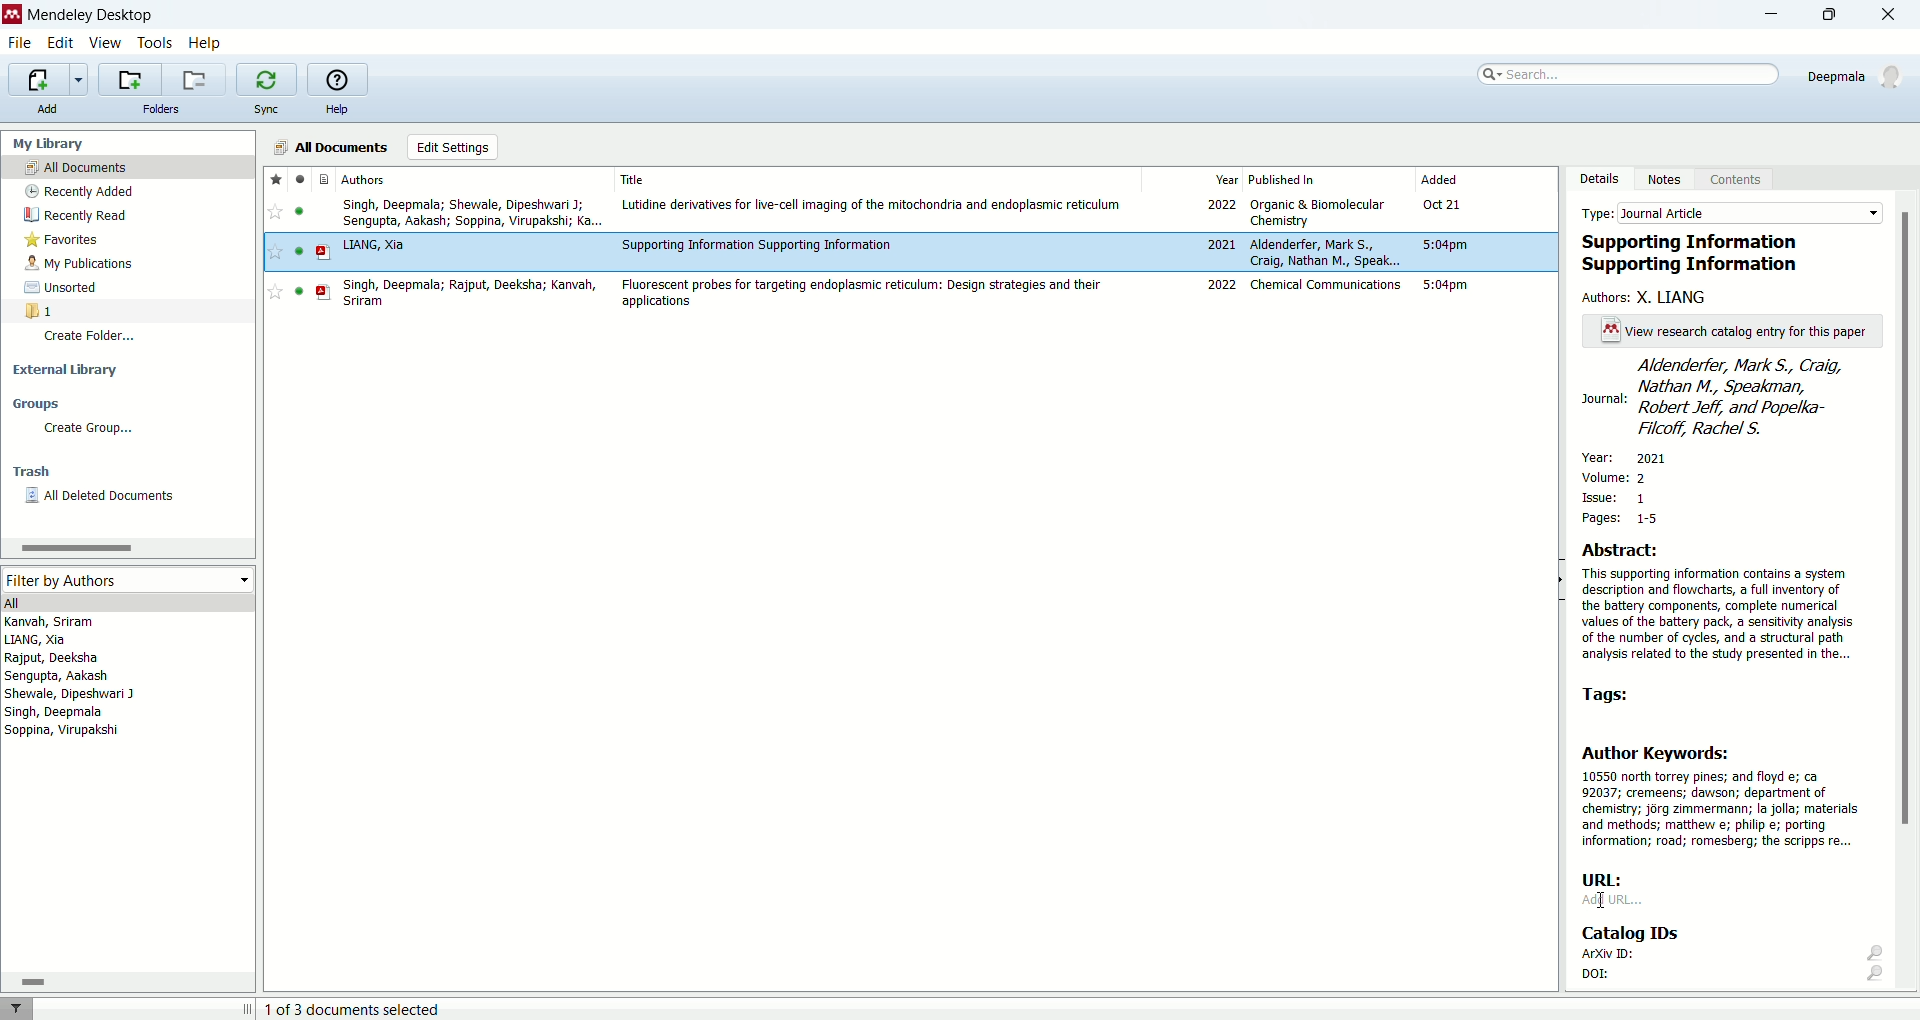  What do you see at coordinates (40, 403) in the screenshot?
I see `groups` at bounding box center [40, 403].